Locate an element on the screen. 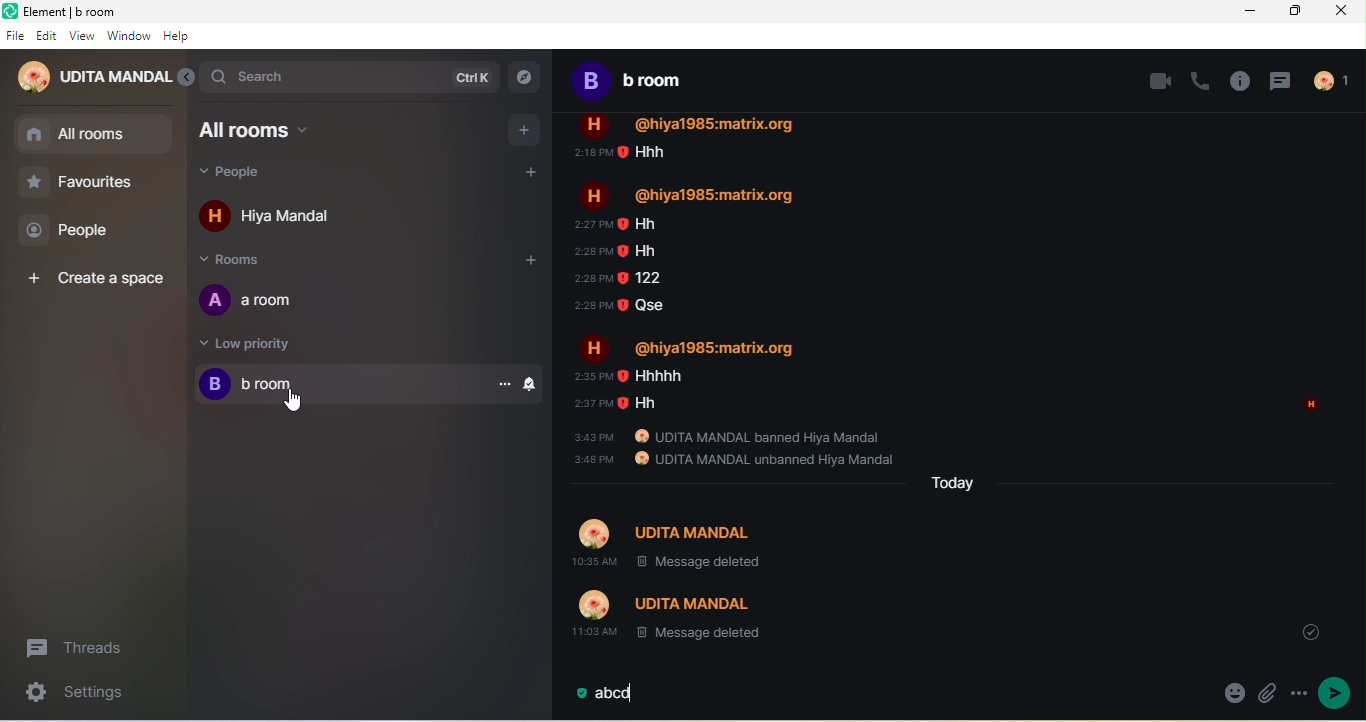  send is located at coordinates (1340, 692).